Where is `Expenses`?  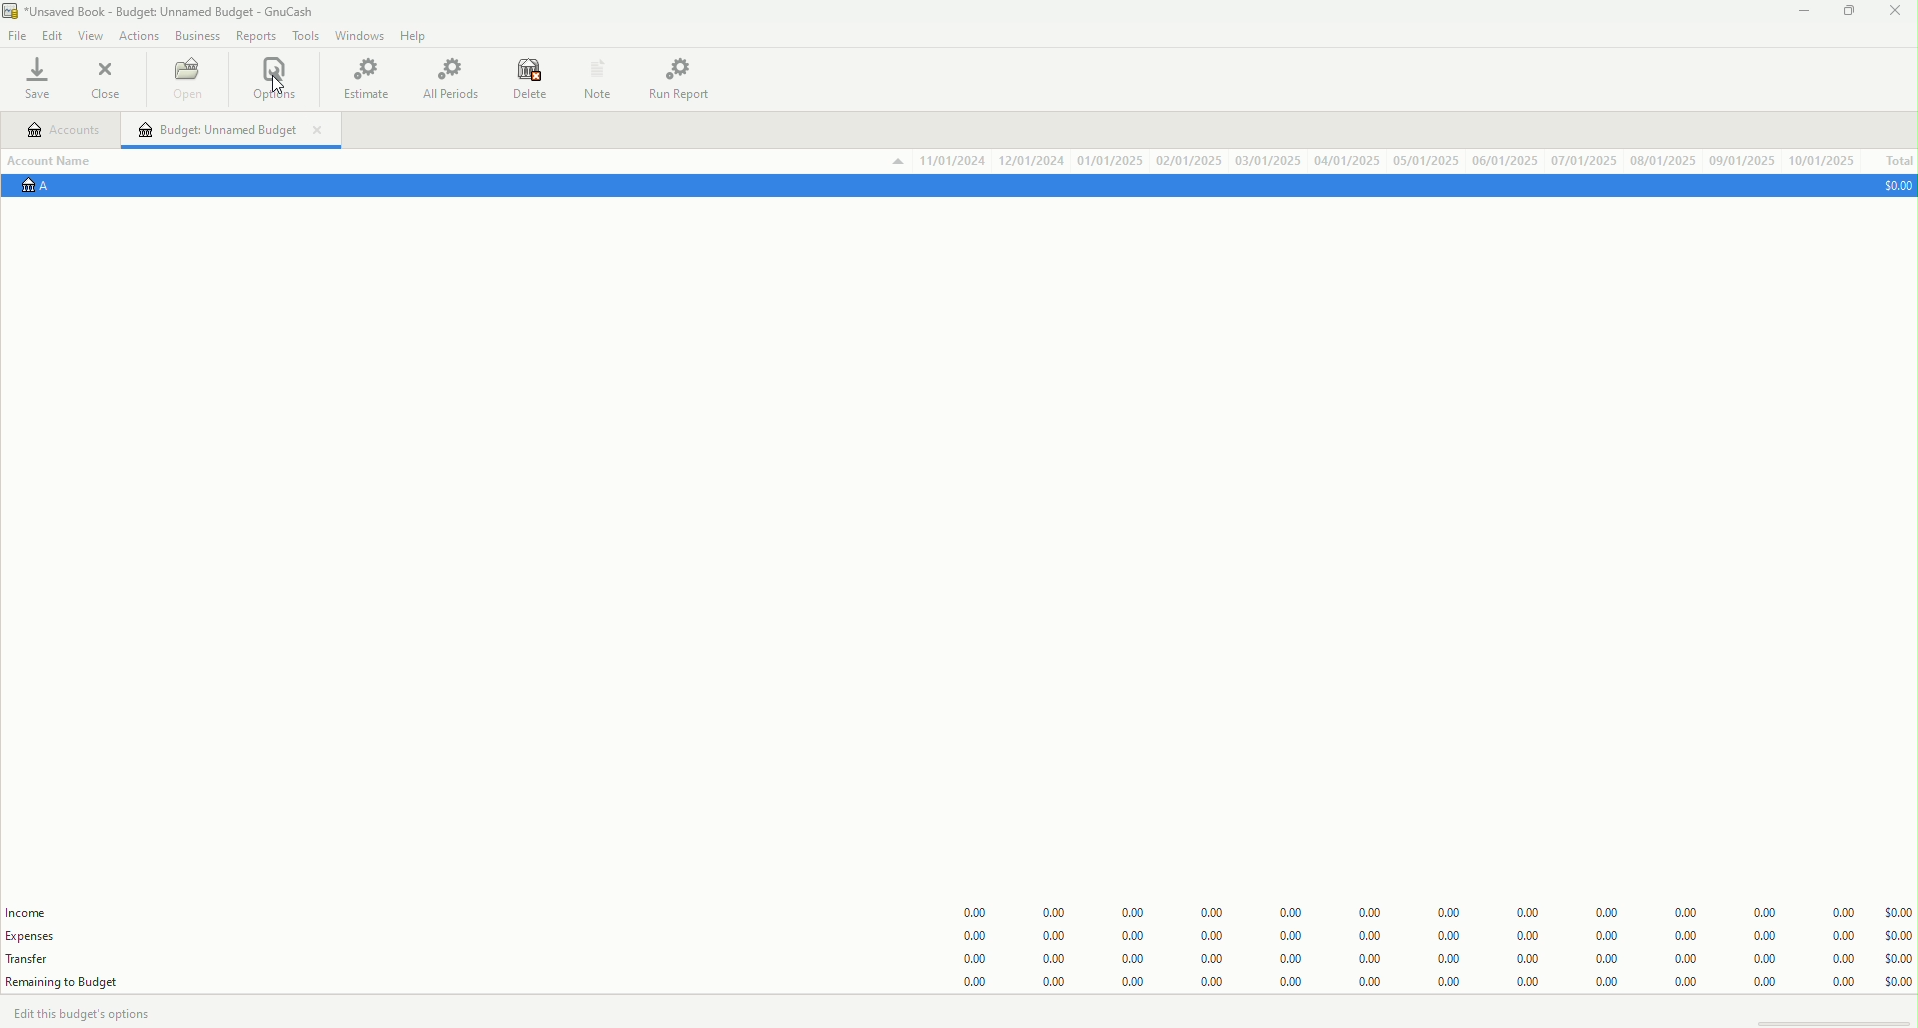
Expenses is located at coordinates (39, 936).